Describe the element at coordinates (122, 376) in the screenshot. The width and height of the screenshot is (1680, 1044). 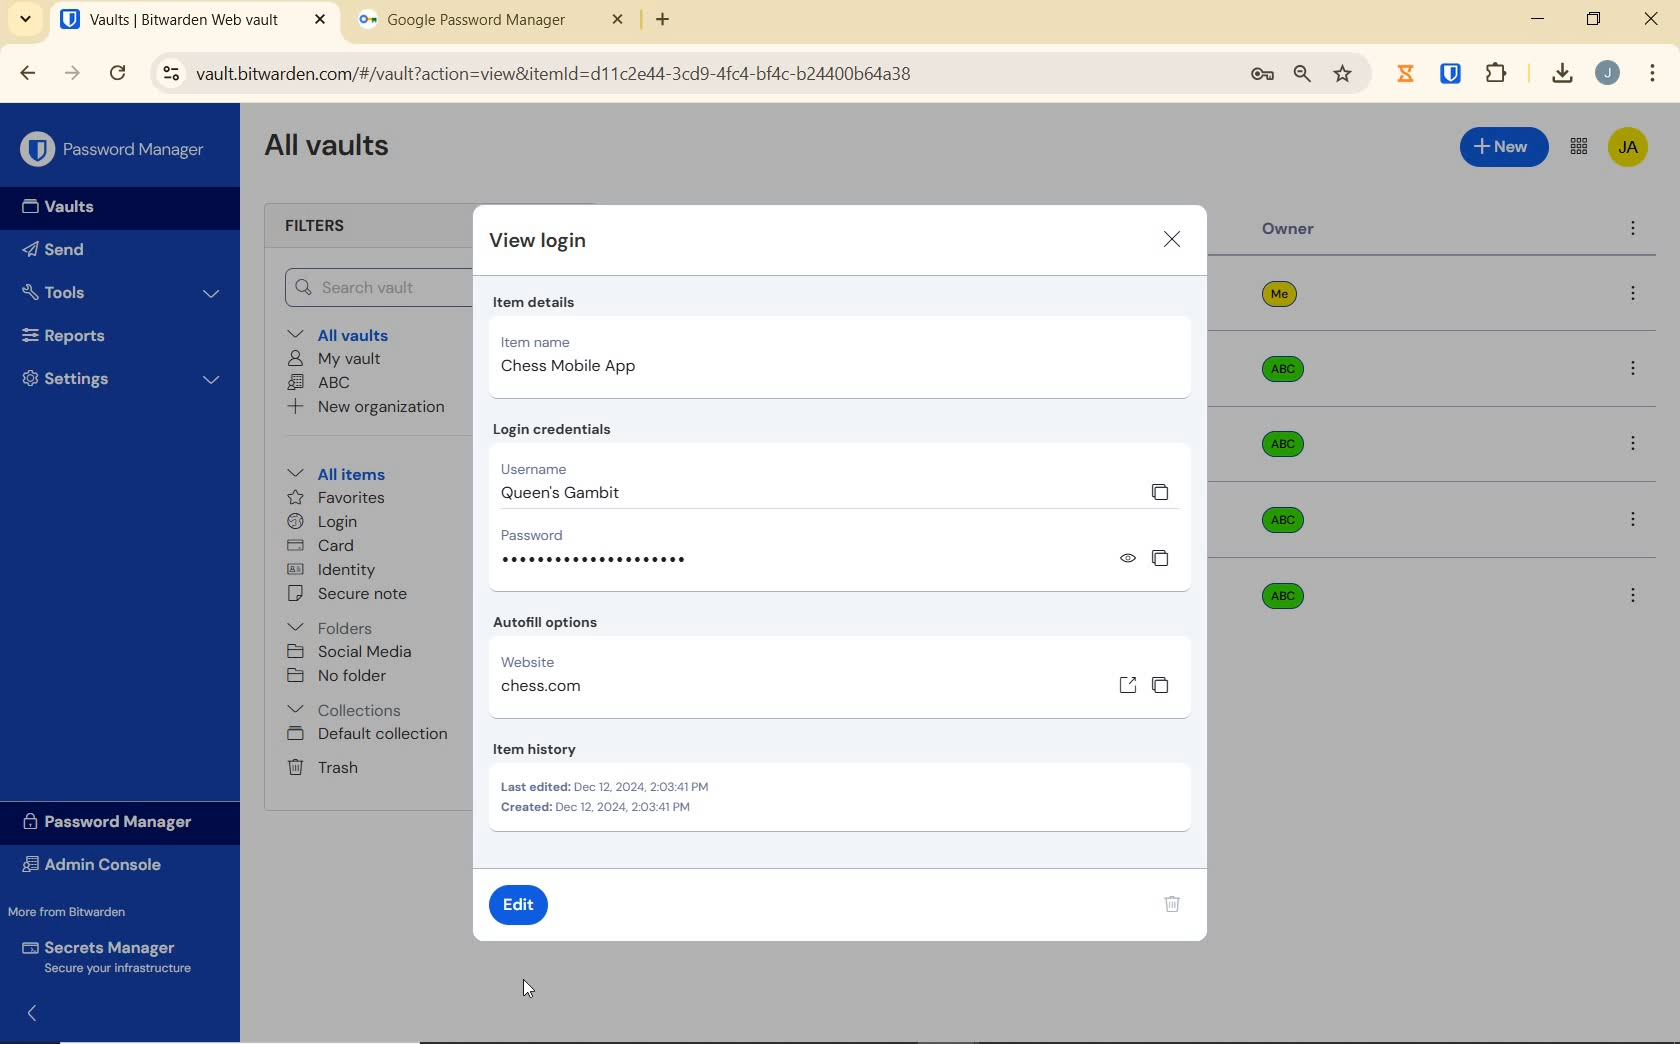
I see `Settings` at that location.